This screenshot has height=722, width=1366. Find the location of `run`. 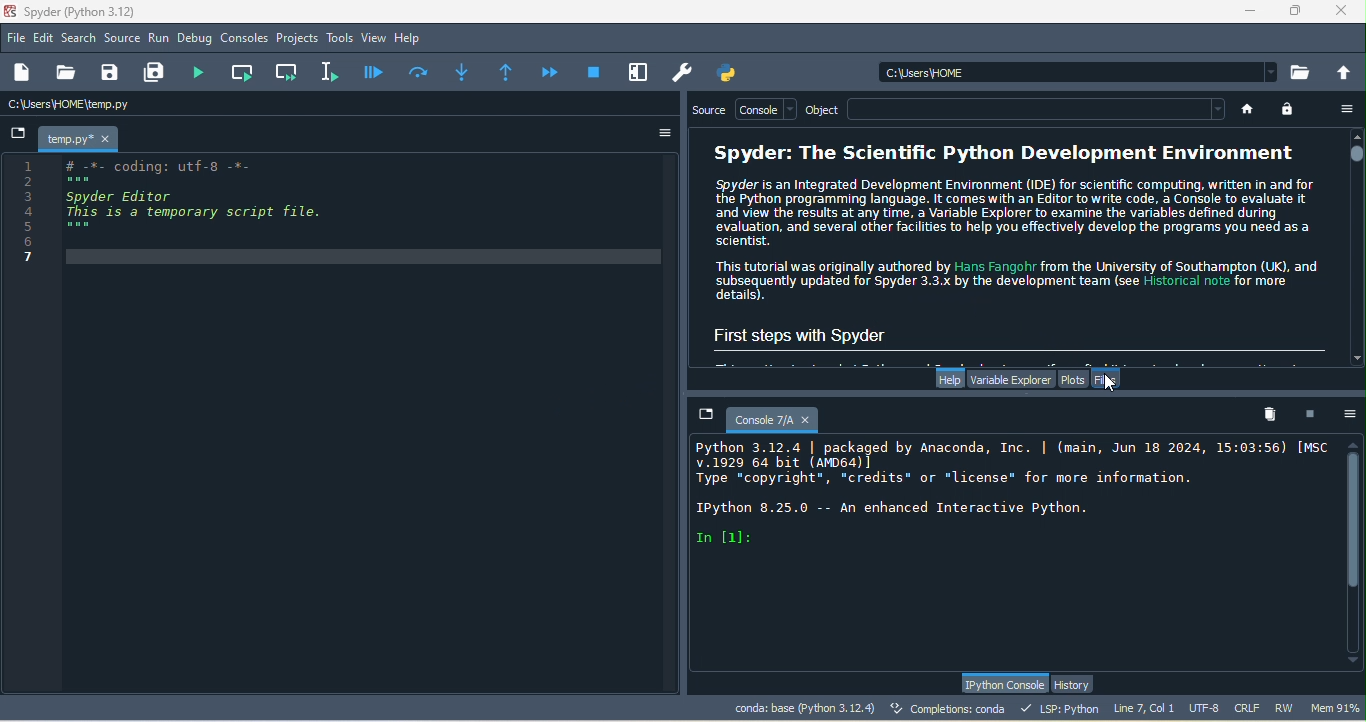

run is located at coordinates (159, 39).